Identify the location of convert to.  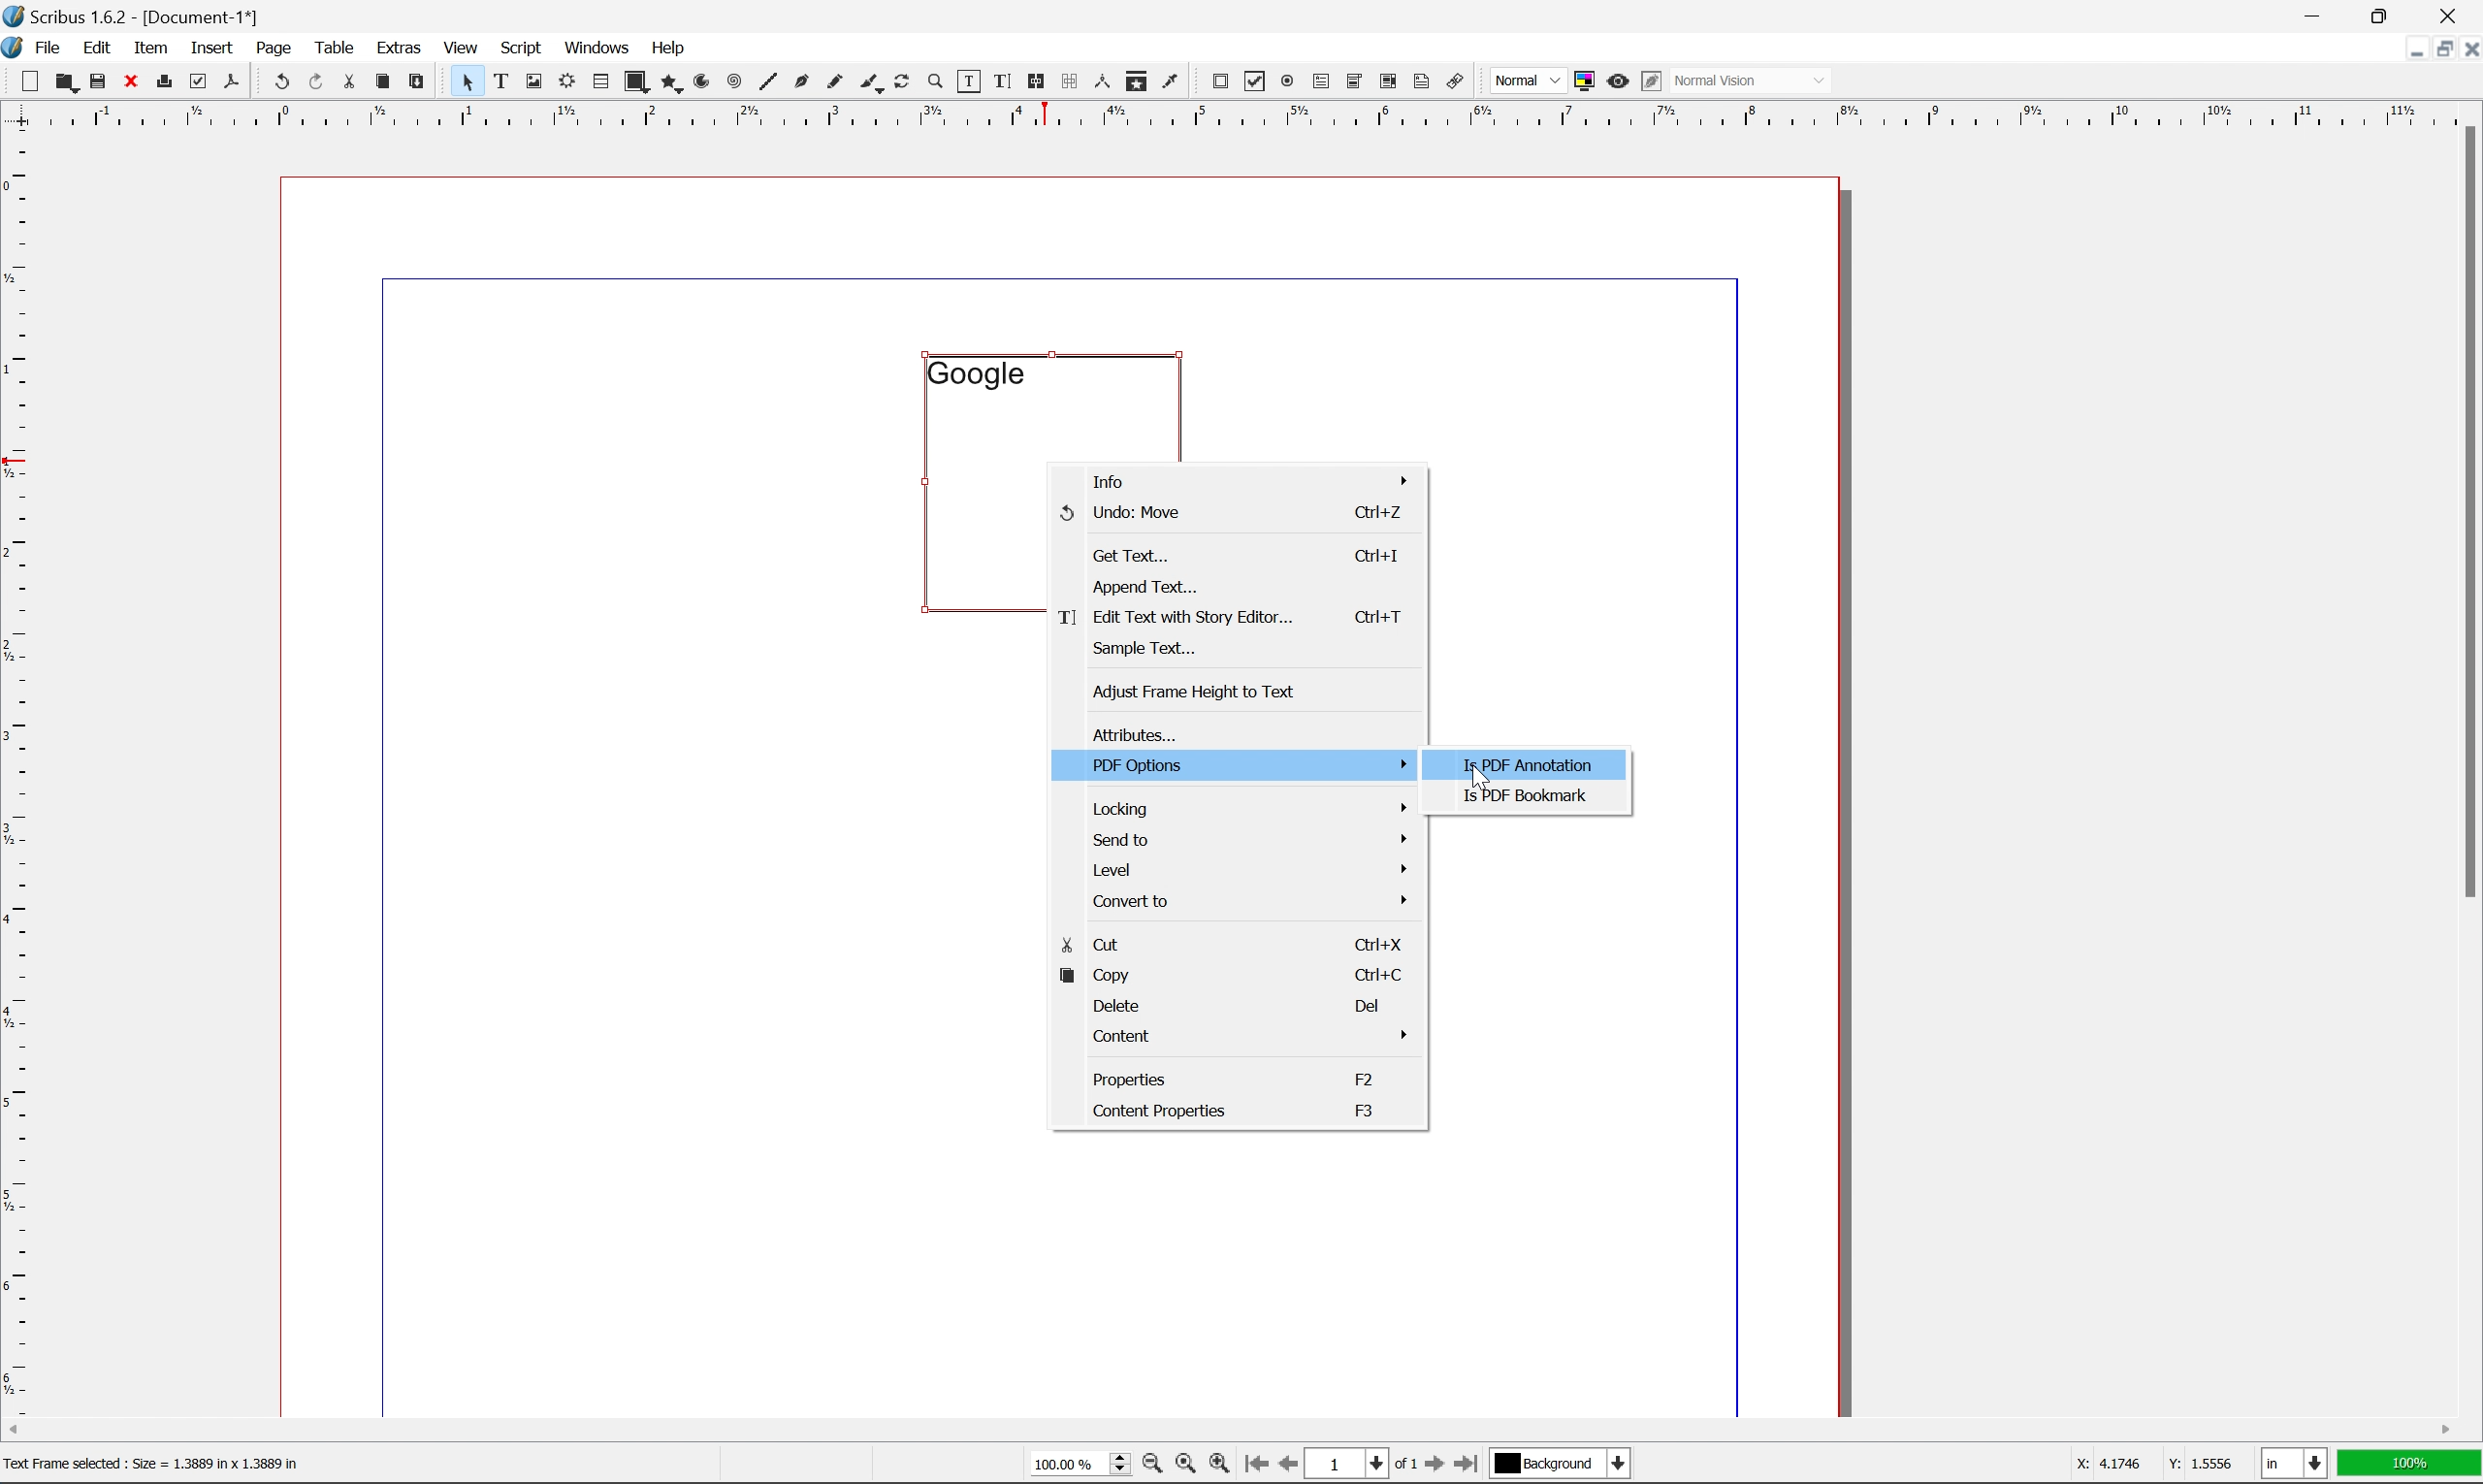
(1254, 899).